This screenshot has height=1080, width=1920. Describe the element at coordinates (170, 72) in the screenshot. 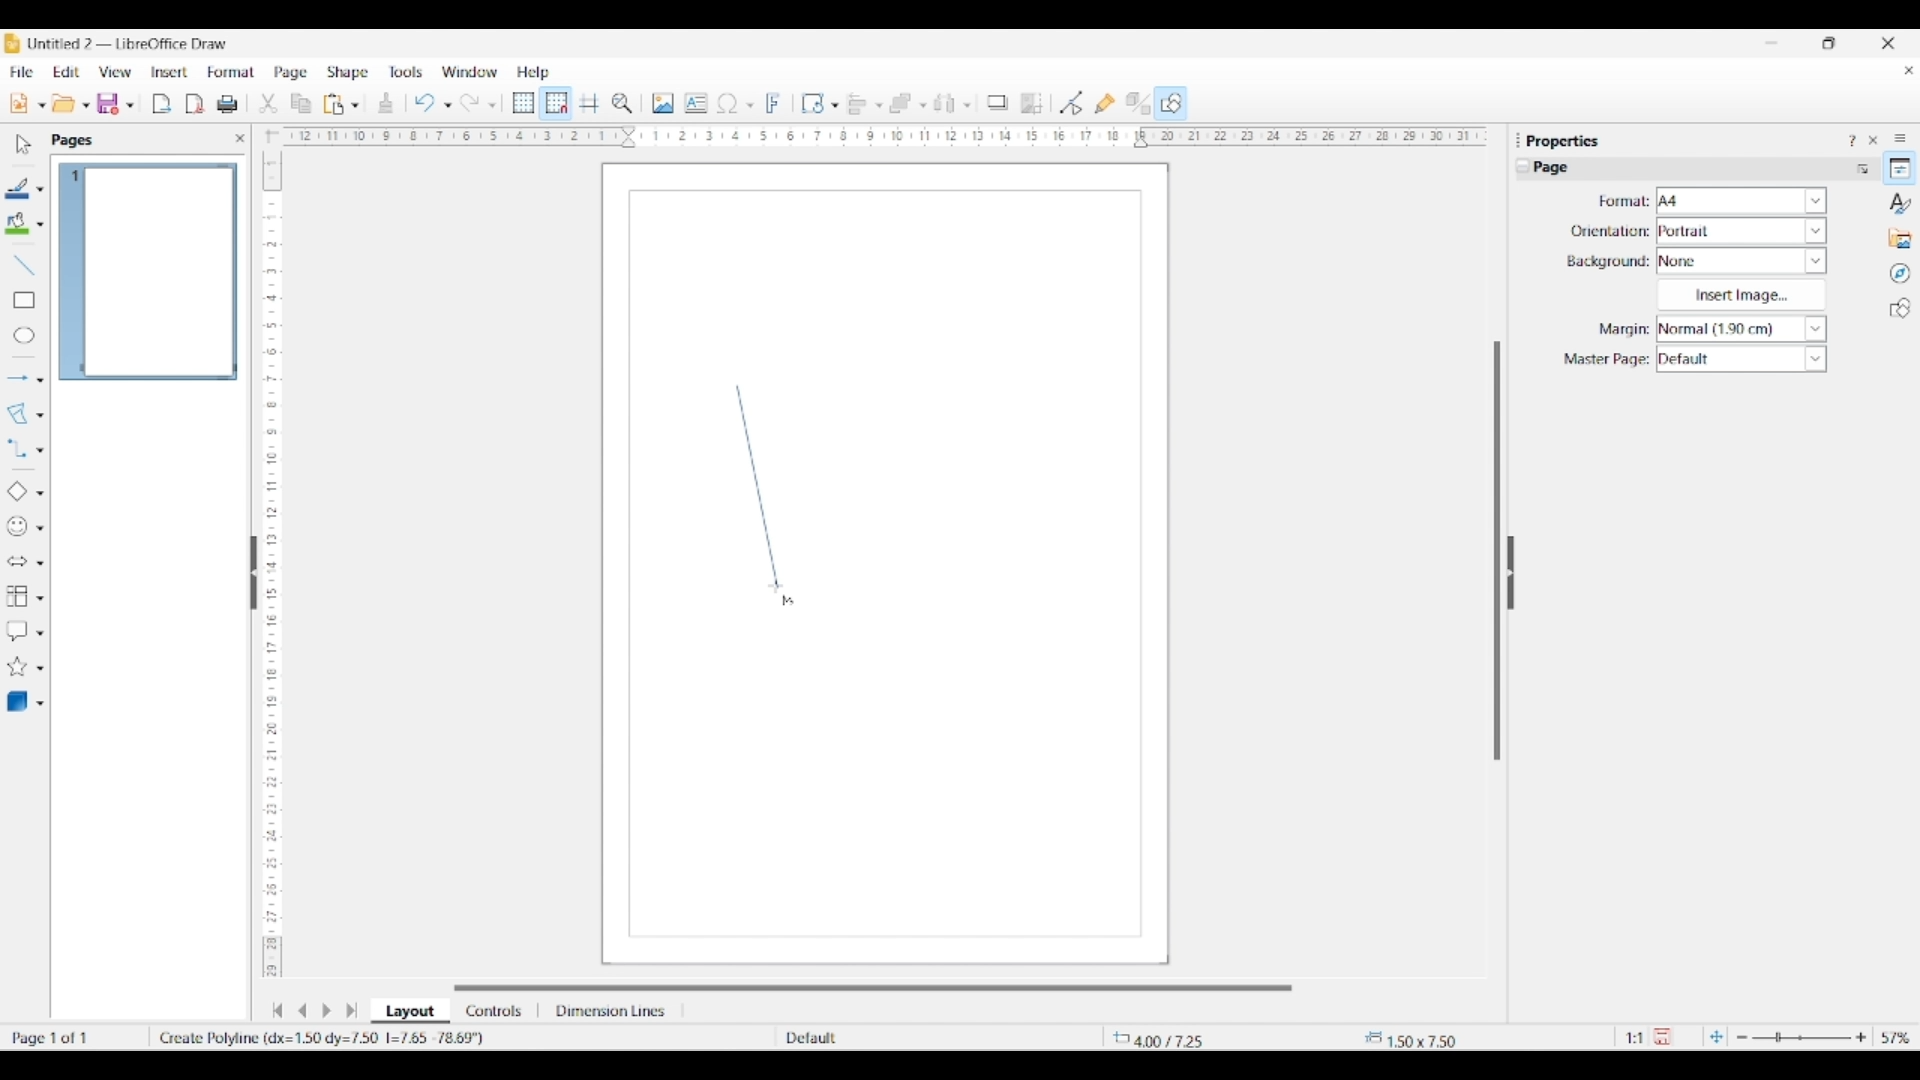

I see `Insert` at that location.